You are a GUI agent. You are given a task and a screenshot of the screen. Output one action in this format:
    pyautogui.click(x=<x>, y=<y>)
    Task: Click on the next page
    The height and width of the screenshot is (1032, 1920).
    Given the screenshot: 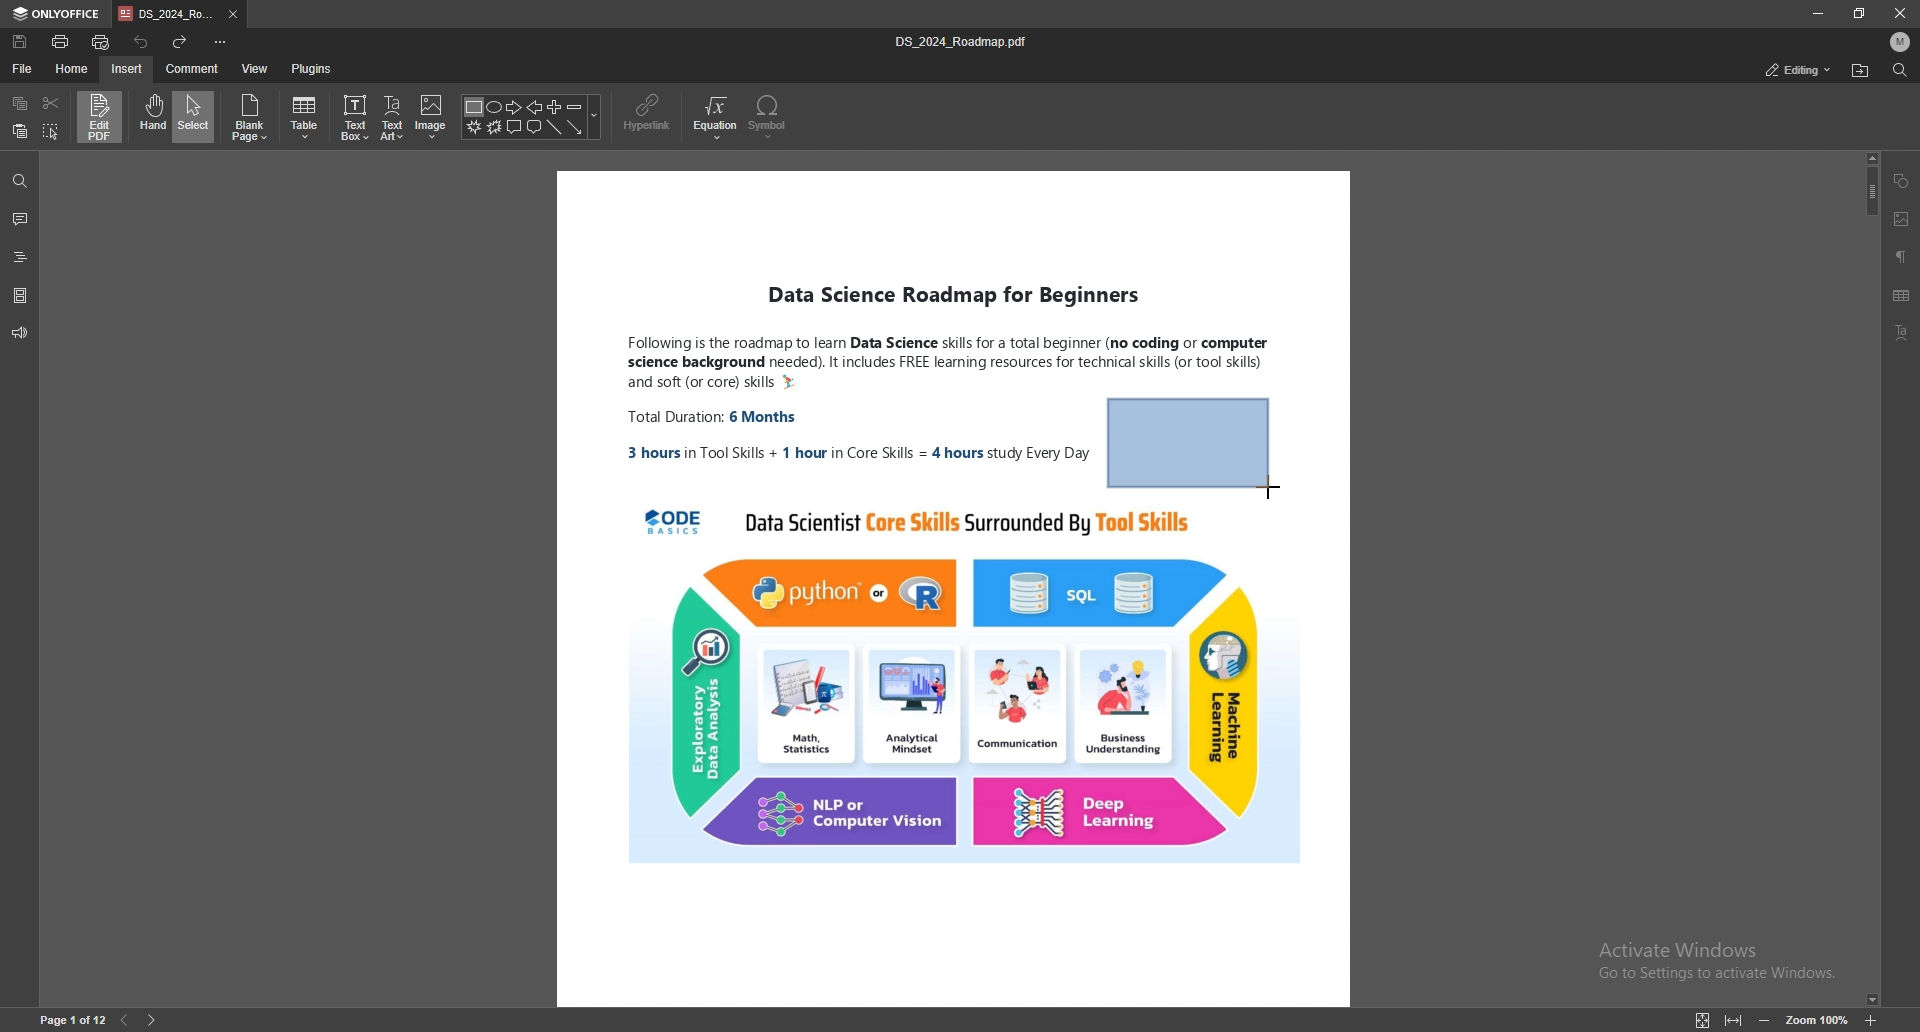 What is the action you would take?
    pyautogui.click(x=157, y=1017)
    